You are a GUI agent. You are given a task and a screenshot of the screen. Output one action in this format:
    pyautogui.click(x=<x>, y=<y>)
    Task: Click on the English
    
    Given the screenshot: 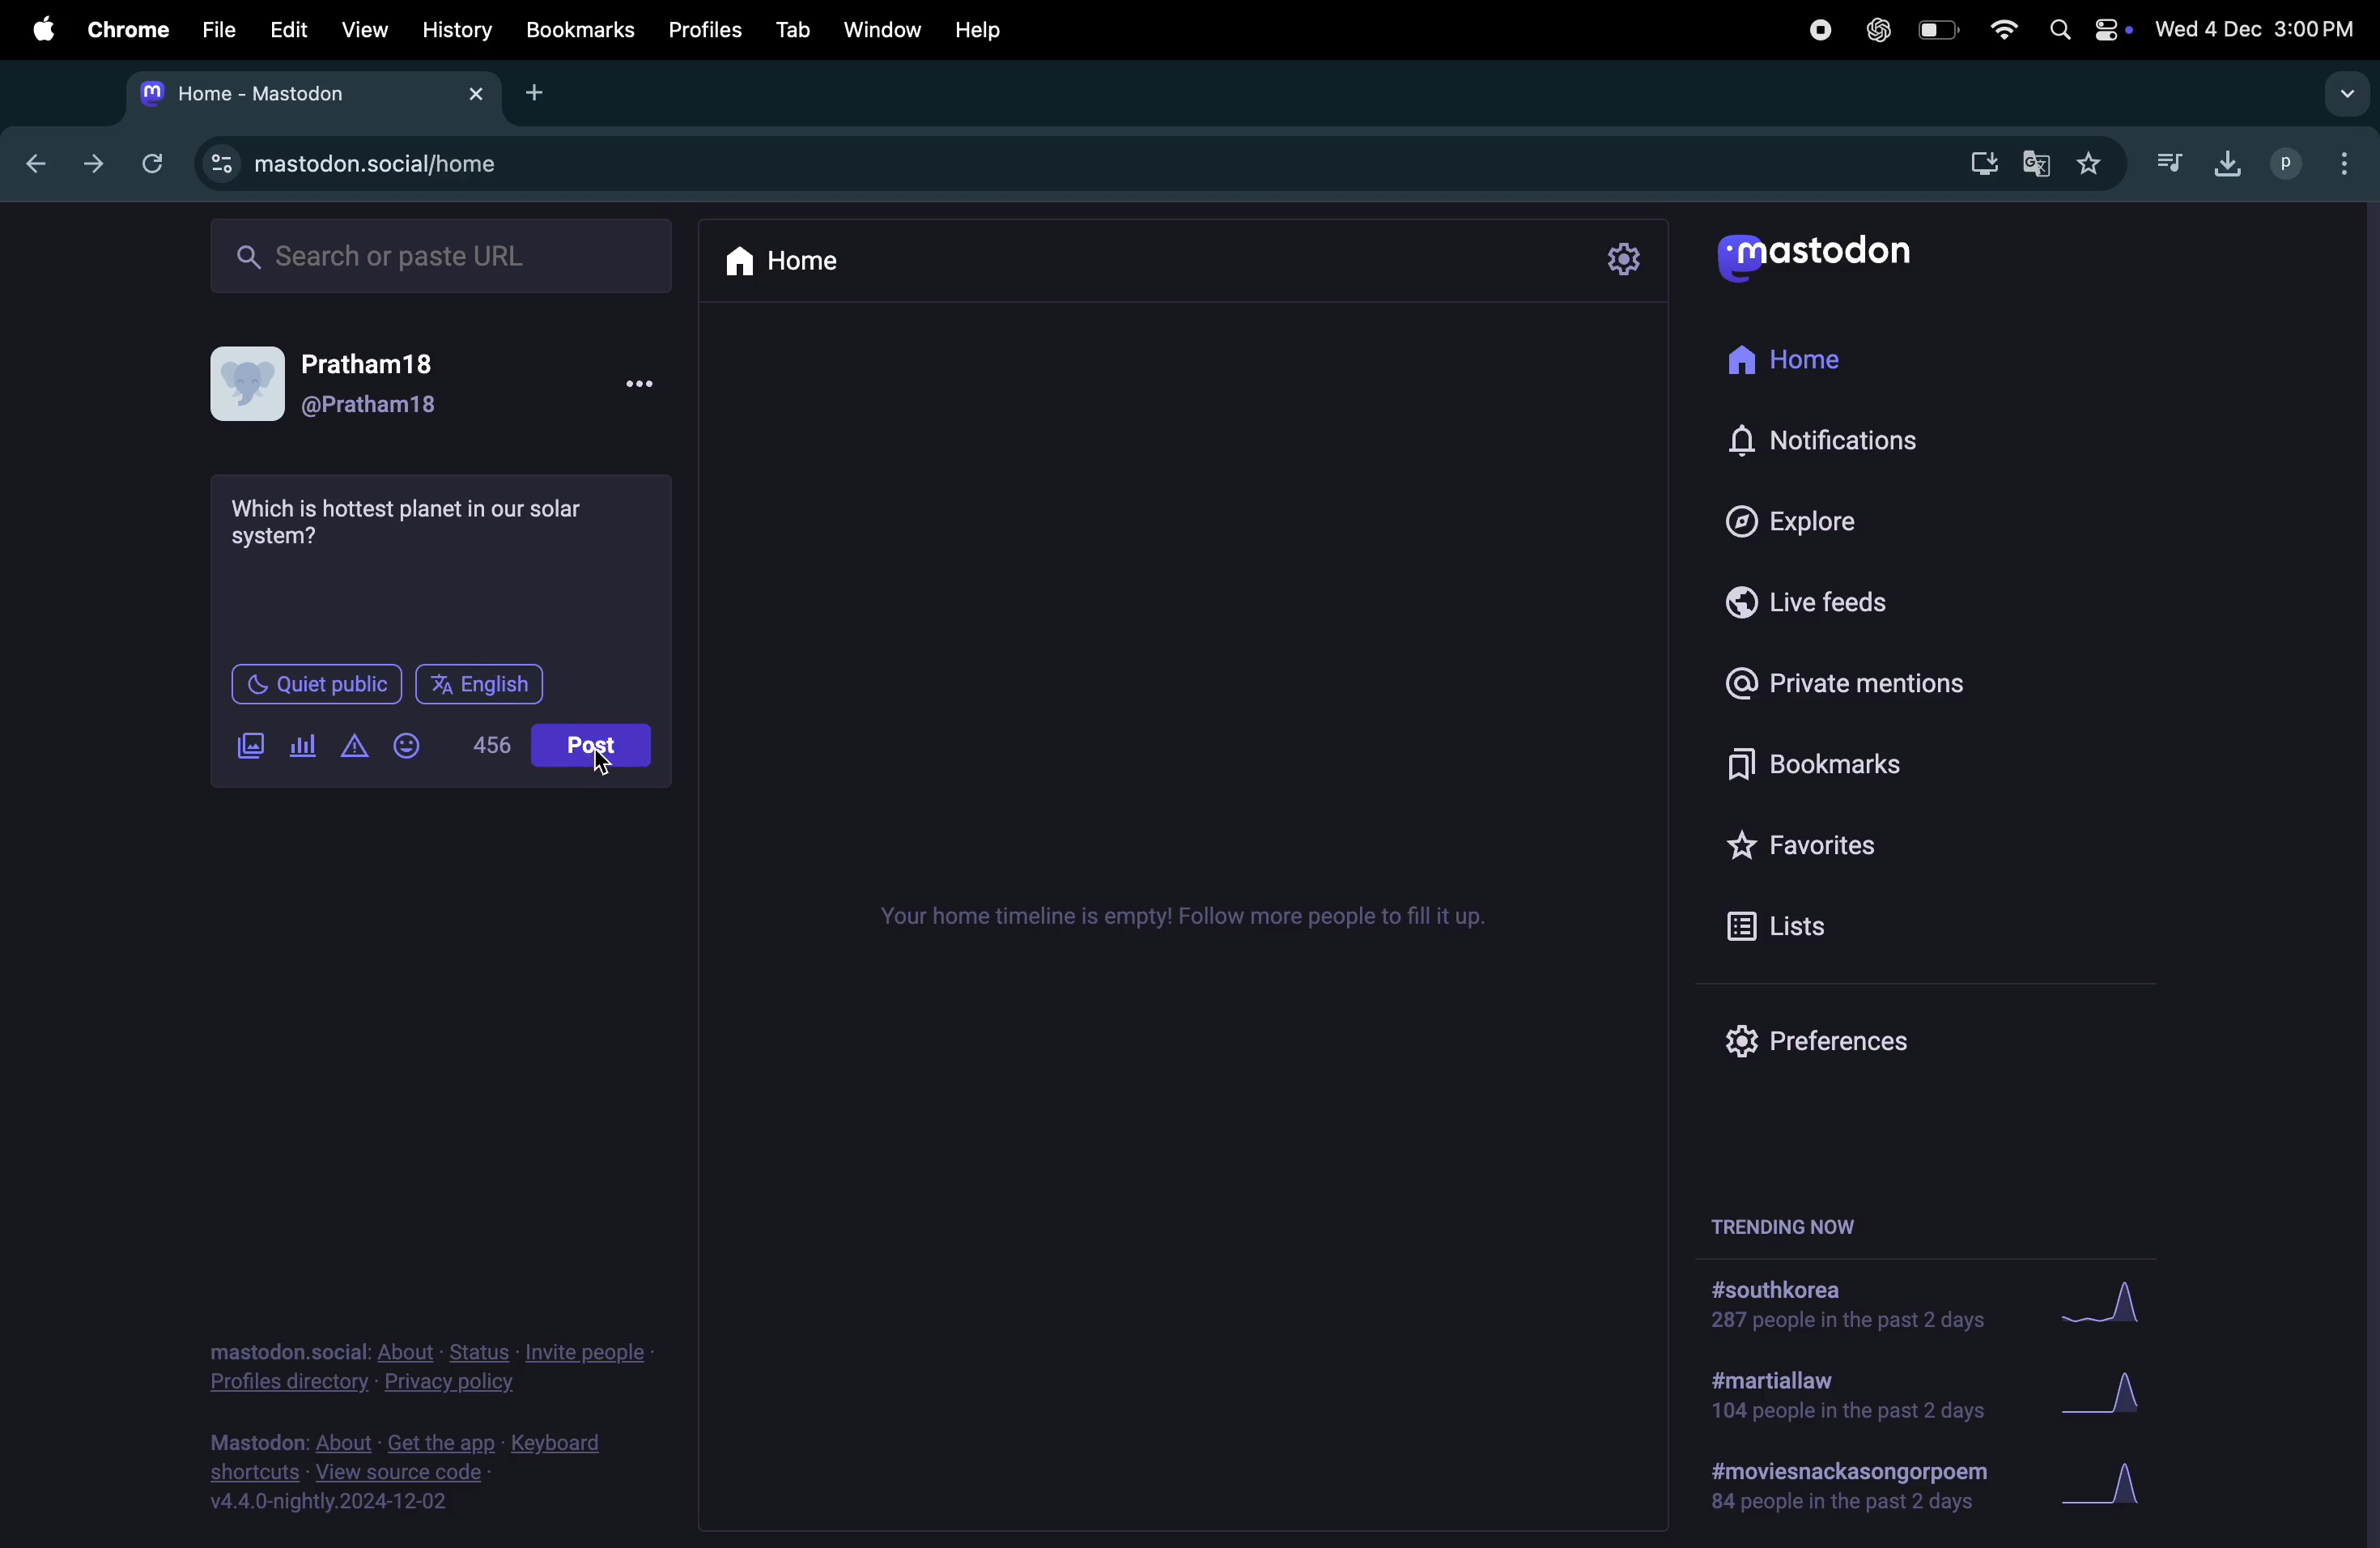 What is the action you would take?
    pyautogui.click(x=478, y=684)
    